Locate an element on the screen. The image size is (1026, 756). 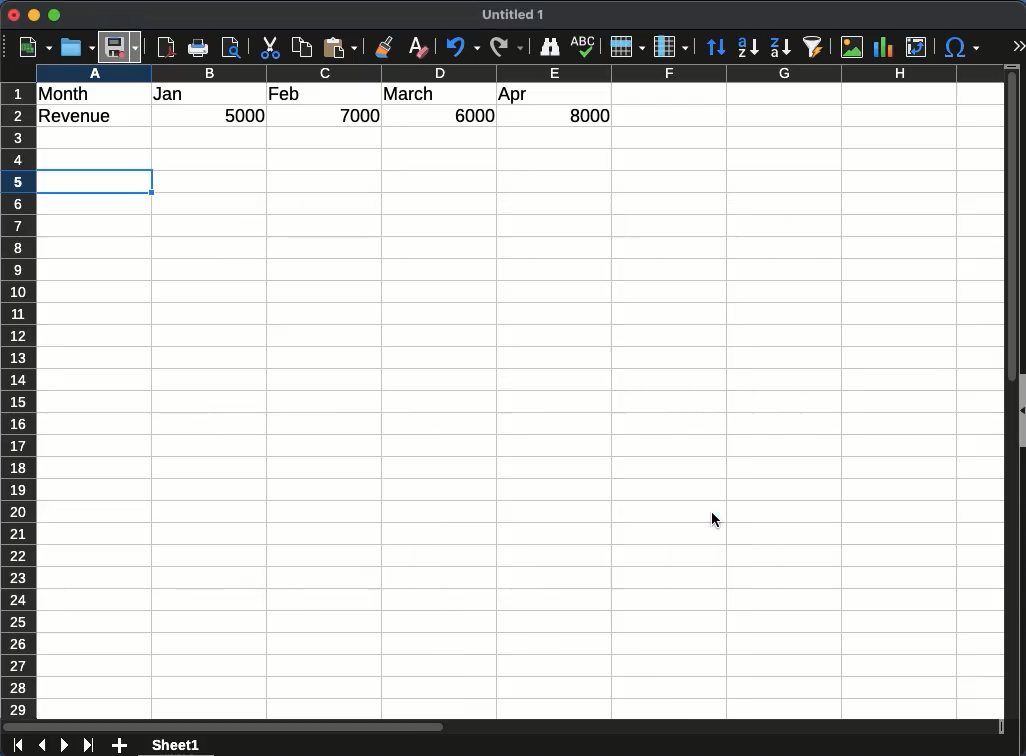
Print is located at coordinates (201, 48).